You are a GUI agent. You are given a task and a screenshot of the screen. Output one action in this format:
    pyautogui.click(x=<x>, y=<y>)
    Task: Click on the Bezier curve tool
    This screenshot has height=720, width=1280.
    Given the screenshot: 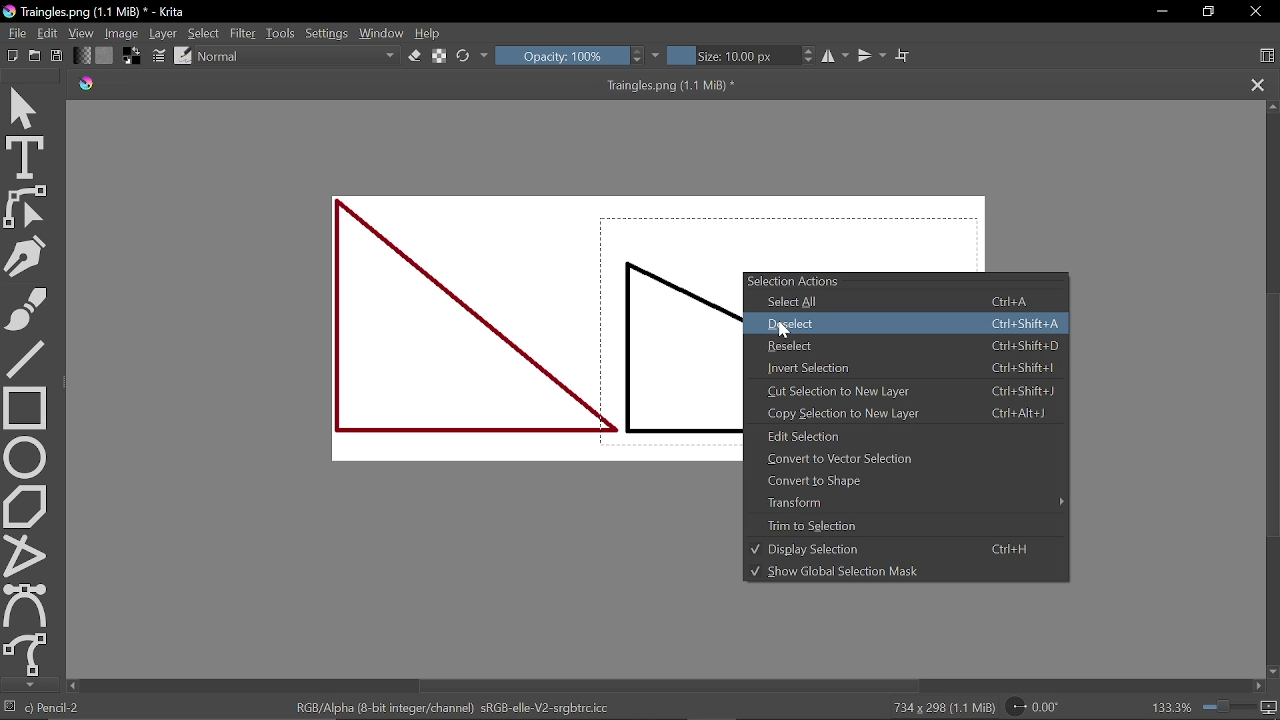 What is the action you would take?
    pyautogui.click(x=26, y=604)
    